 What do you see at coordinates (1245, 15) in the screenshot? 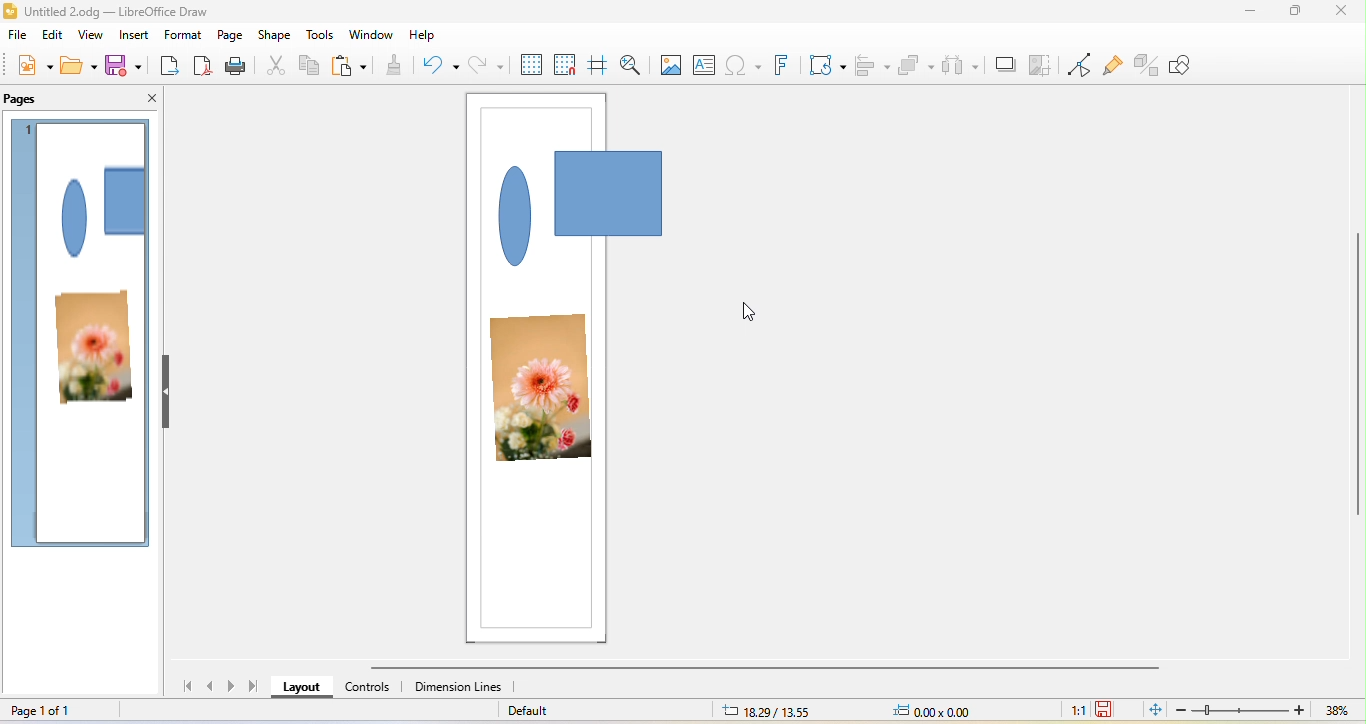
I see `minimize` at bounding box center [1245, 15].